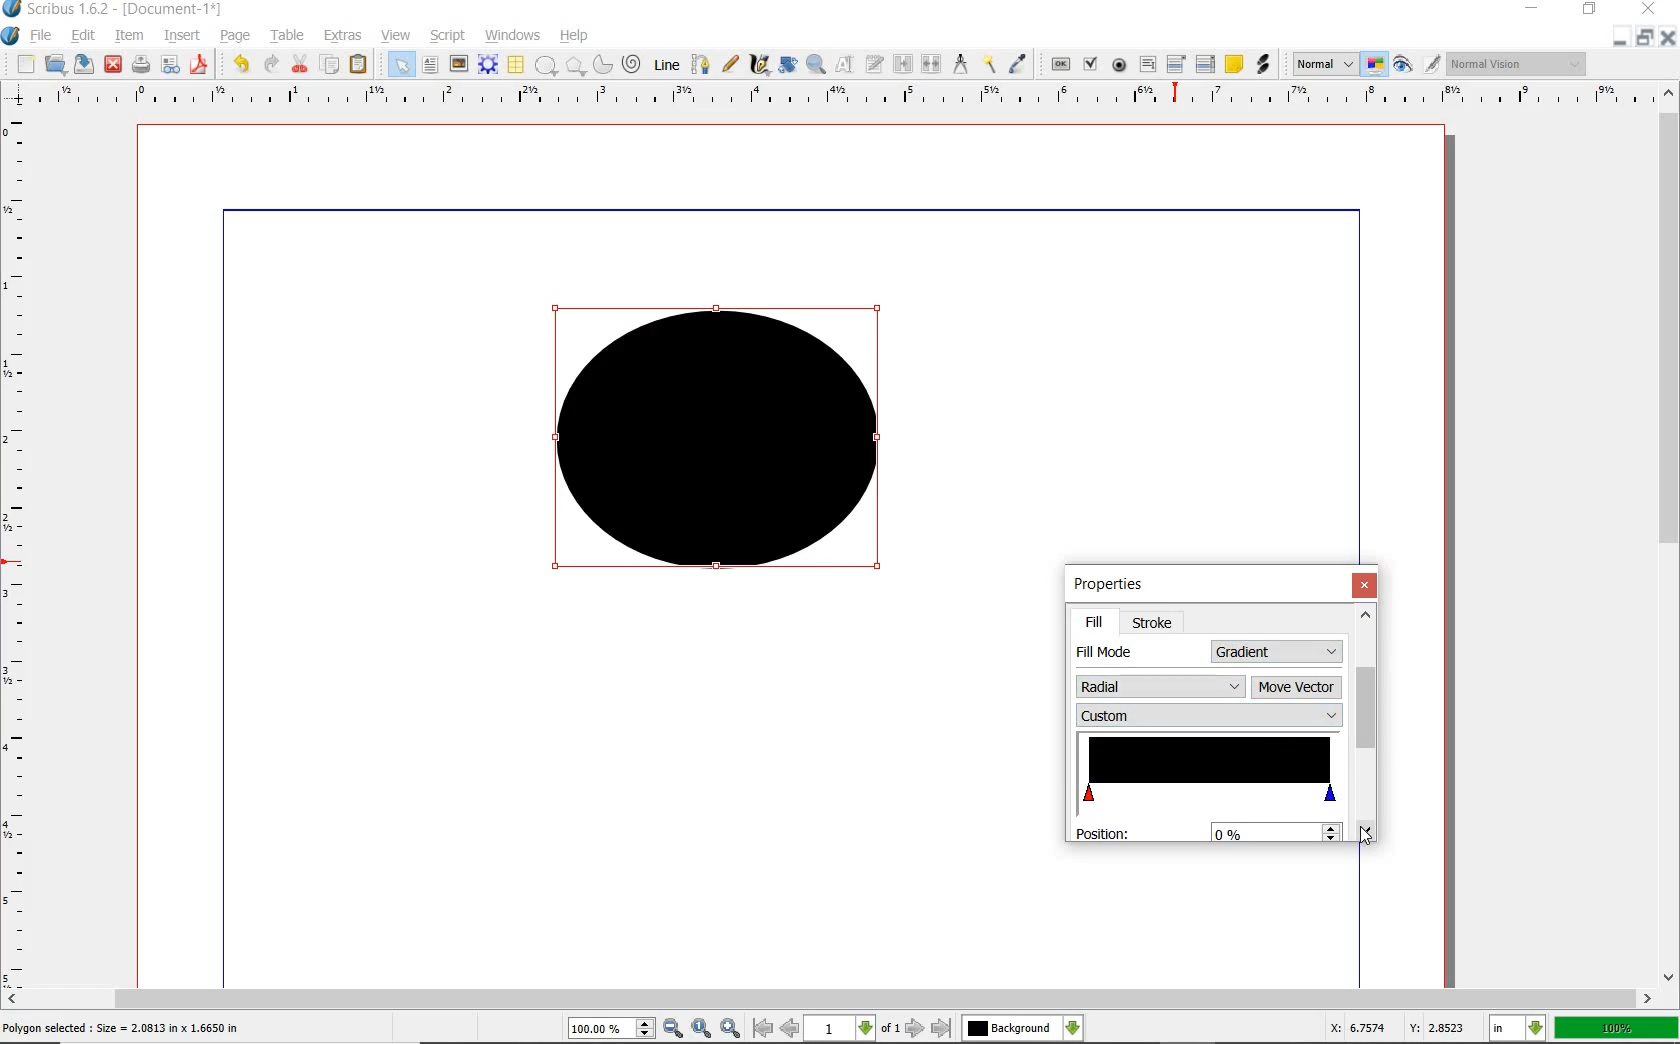 This screenshot has width=1680, height=1044. Describe the element at coordinates (1209, 770) in the screenshot. I see `color stop` at that location.